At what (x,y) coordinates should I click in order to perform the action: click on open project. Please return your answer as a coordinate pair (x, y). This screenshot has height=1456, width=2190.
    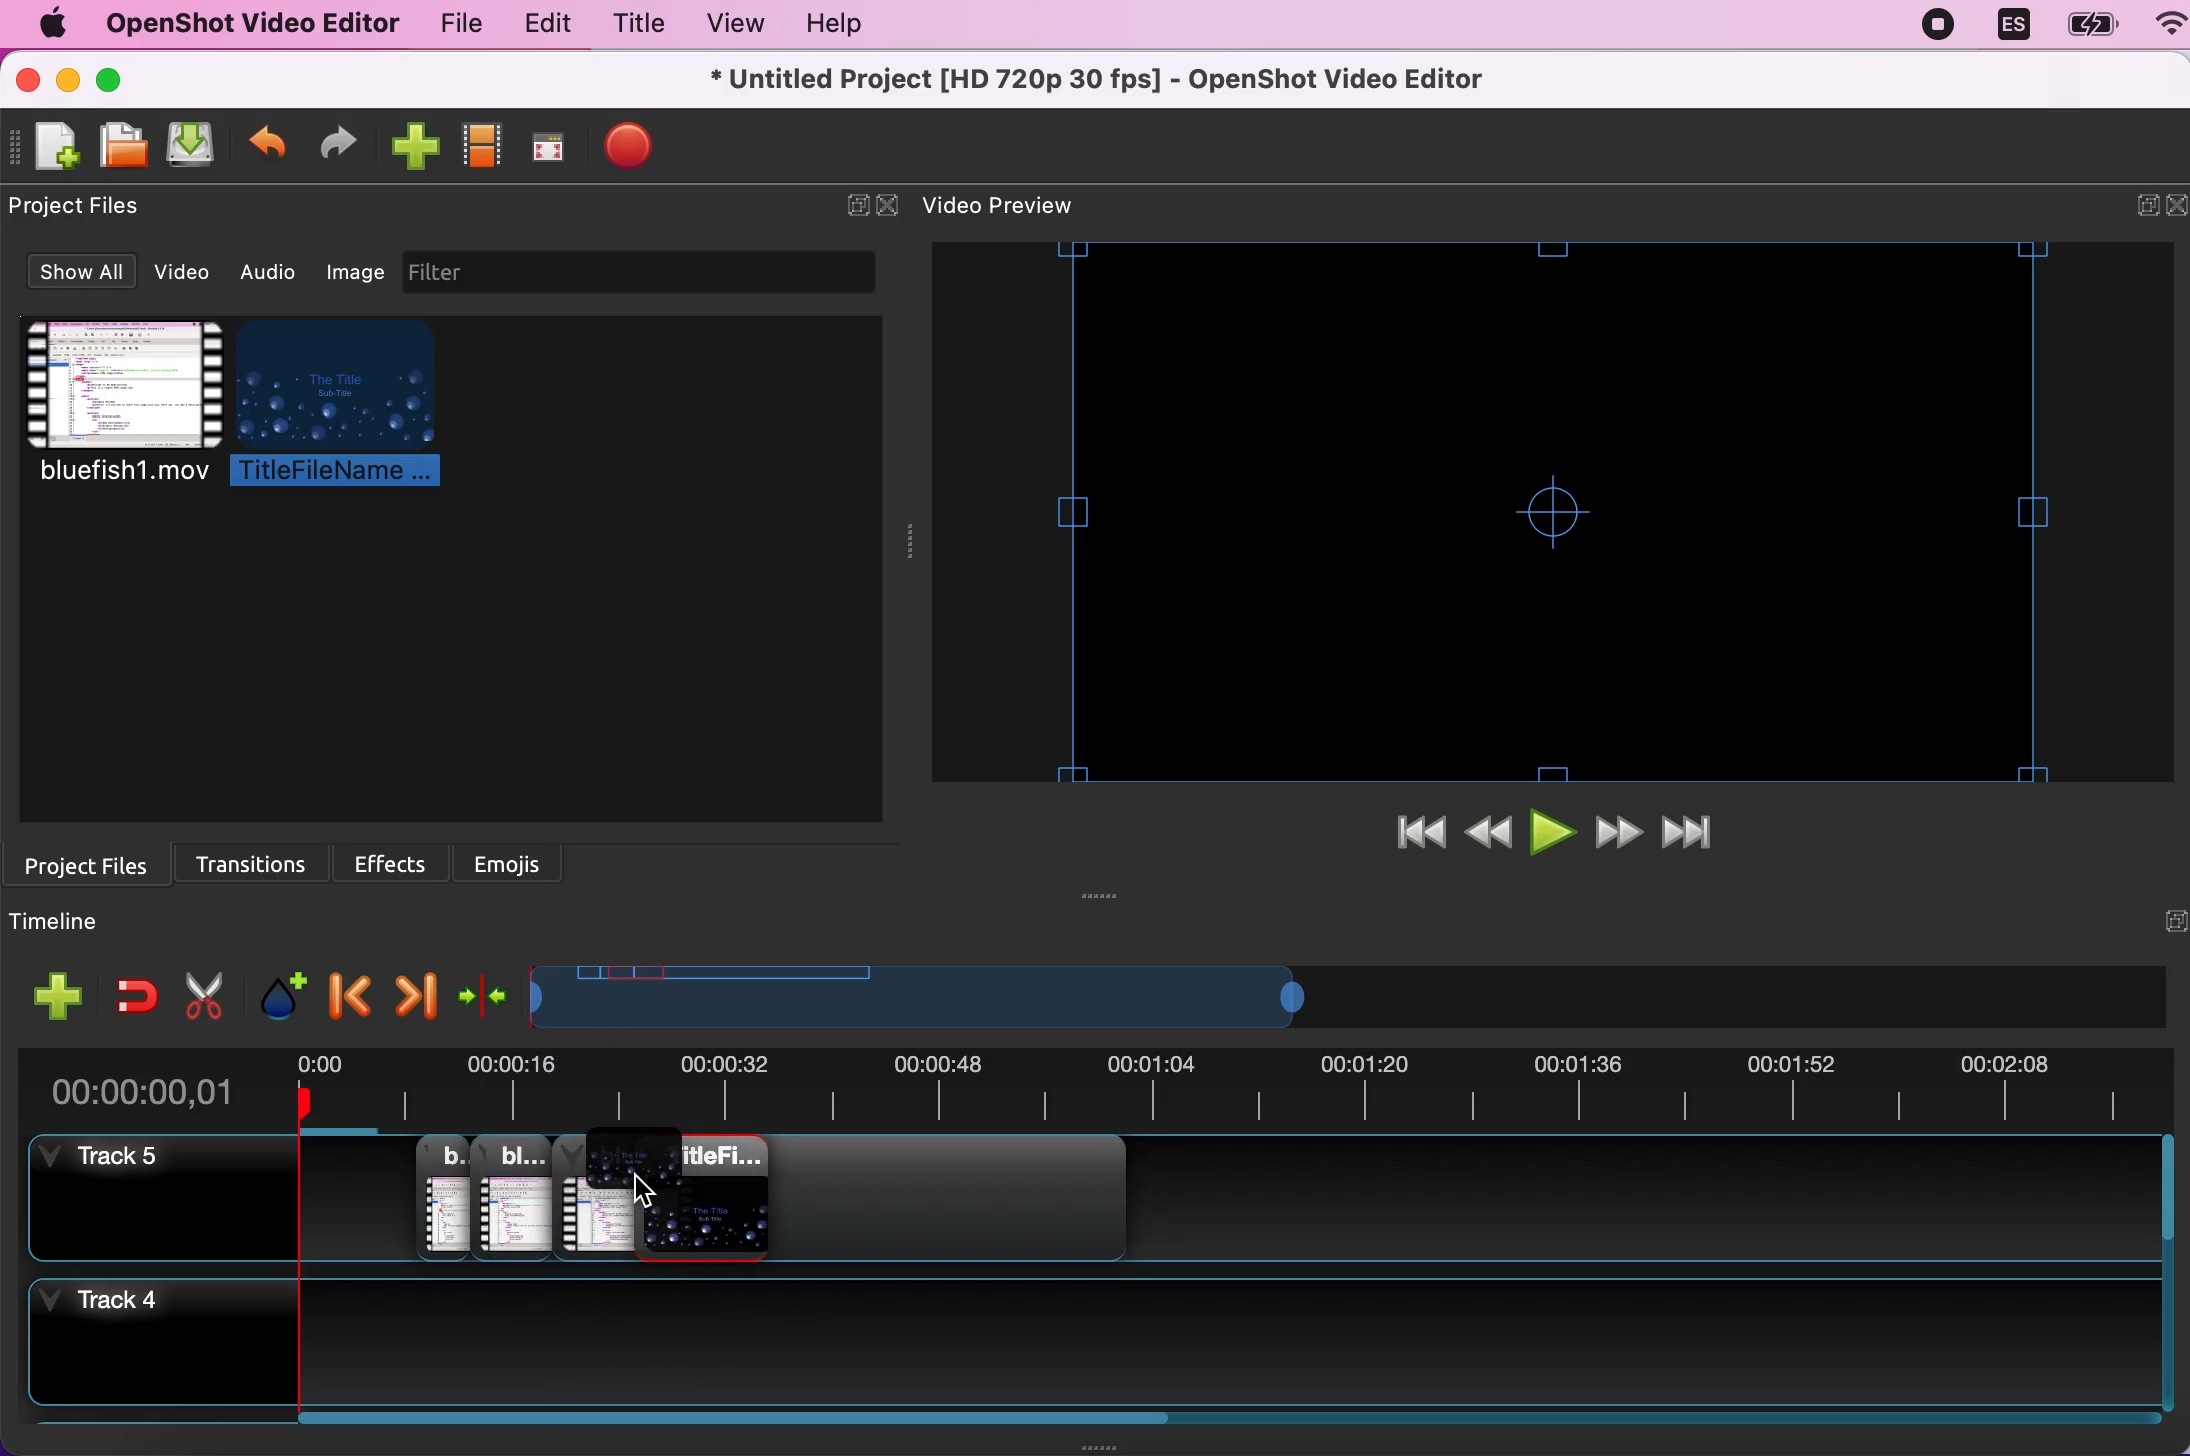
    Looking at the image, I should click on (120, 145).